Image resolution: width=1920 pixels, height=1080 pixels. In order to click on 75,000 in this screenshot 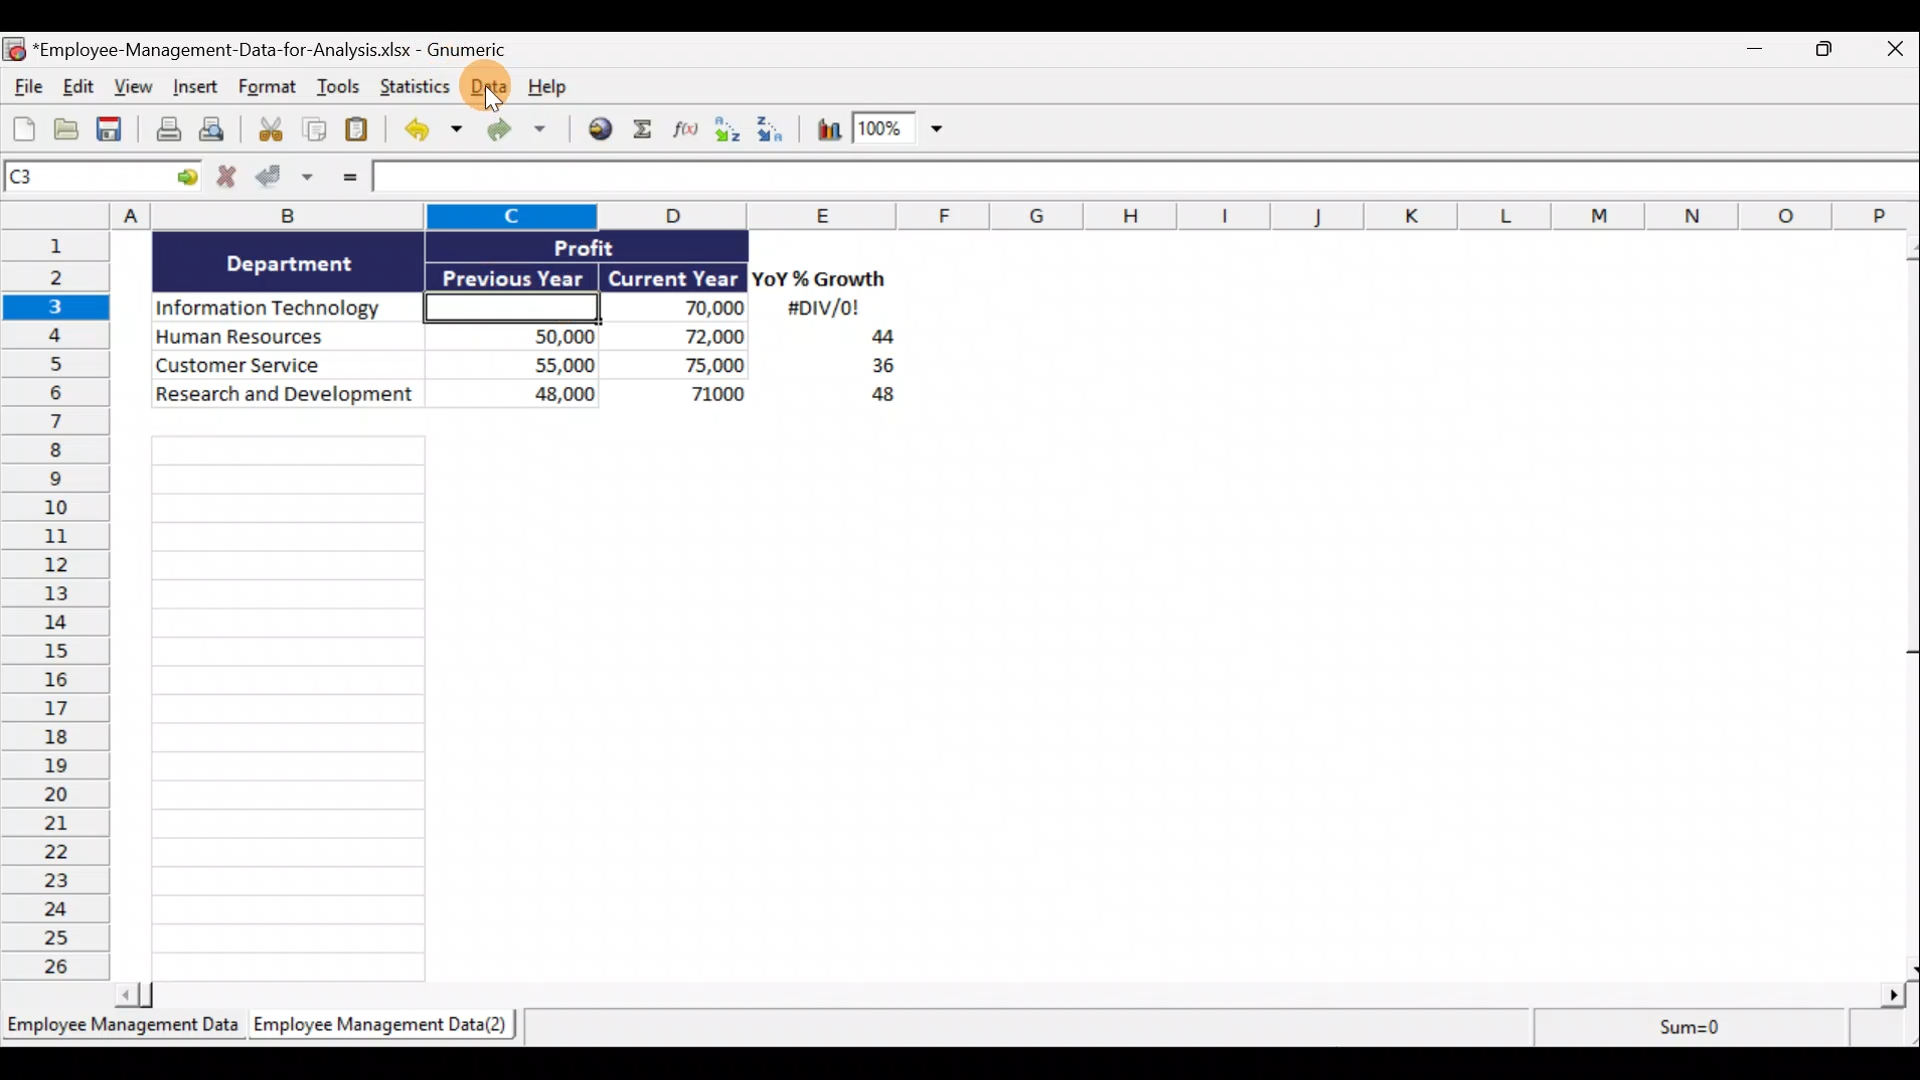, I will do `click(685, 366)`.